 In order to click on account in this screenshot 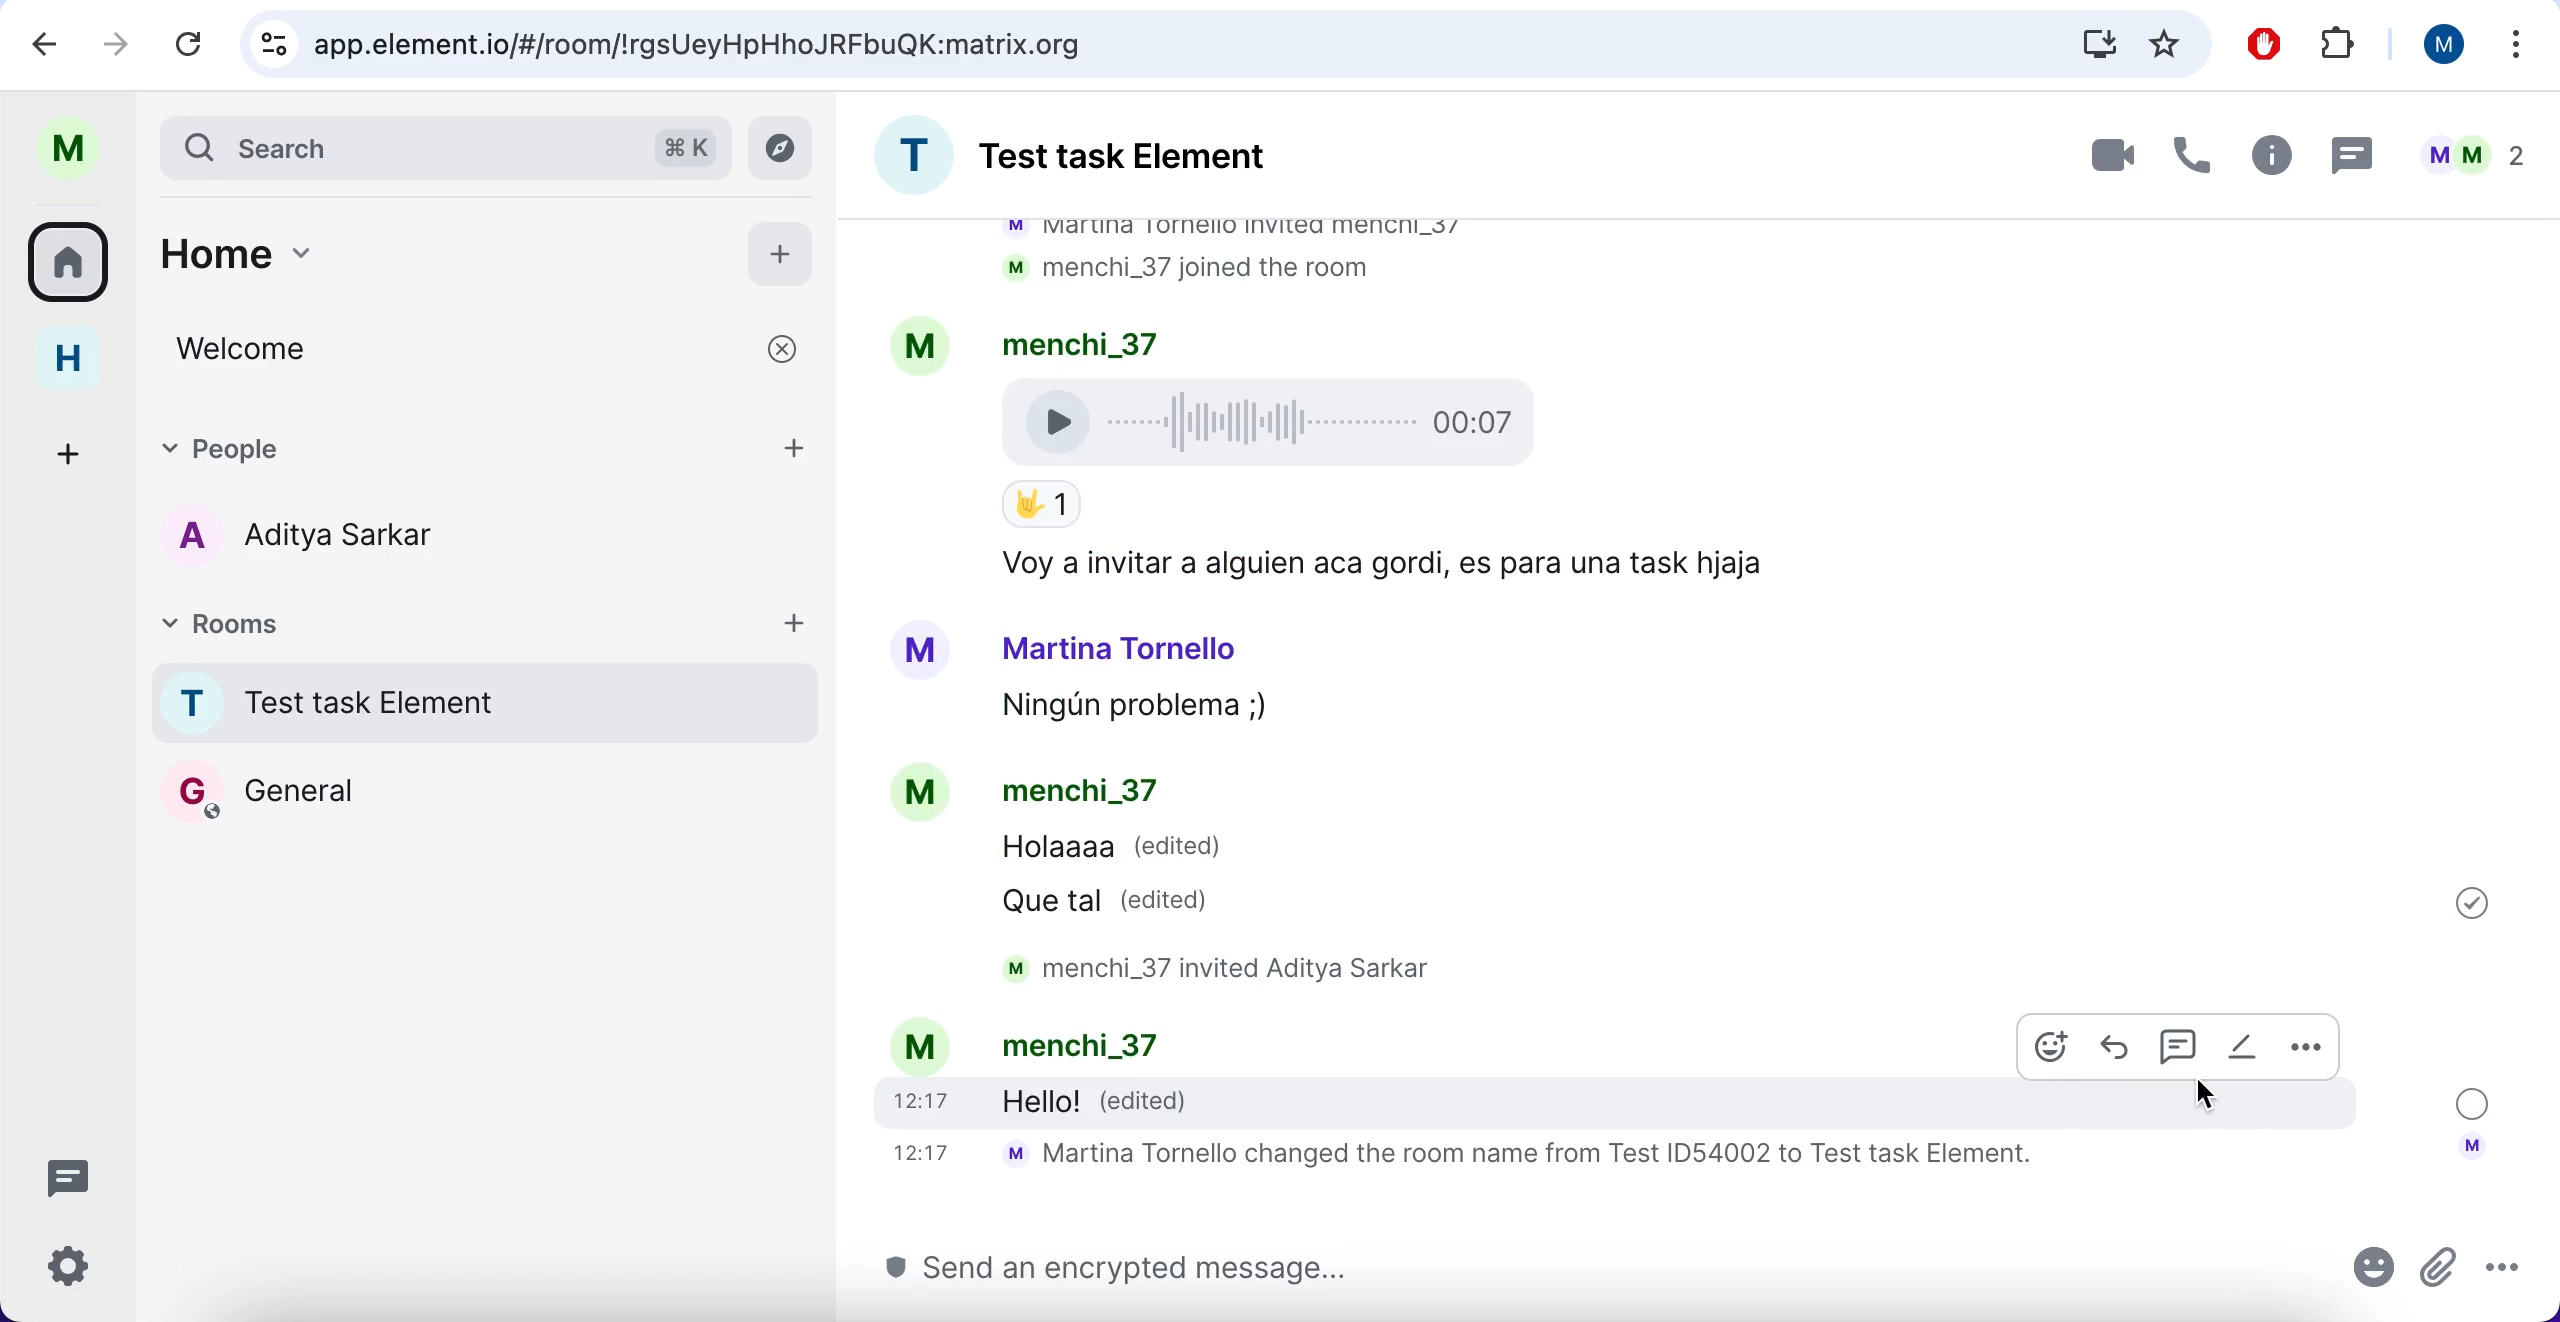, I will do `click(917, 1043)`.